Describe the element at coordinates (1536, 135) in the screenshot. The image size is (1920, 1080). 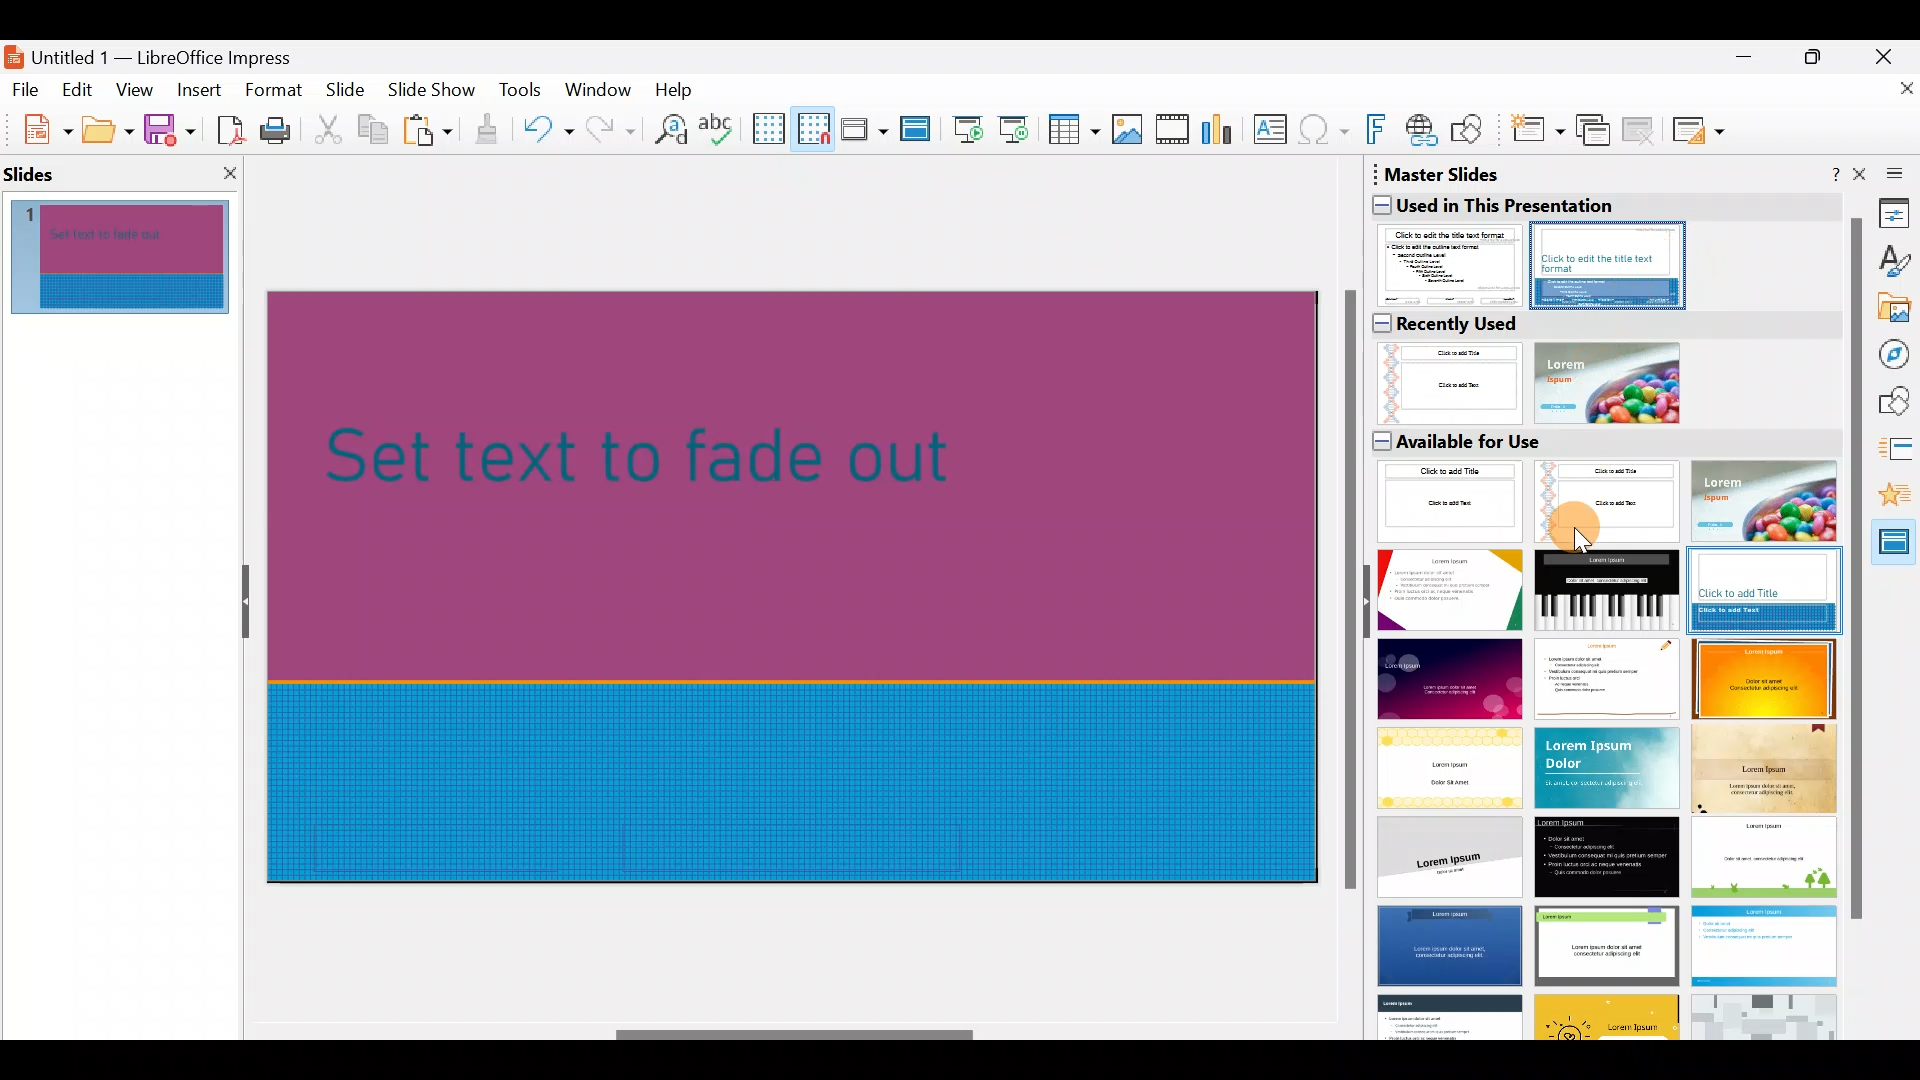
I see `New slide` at that location.